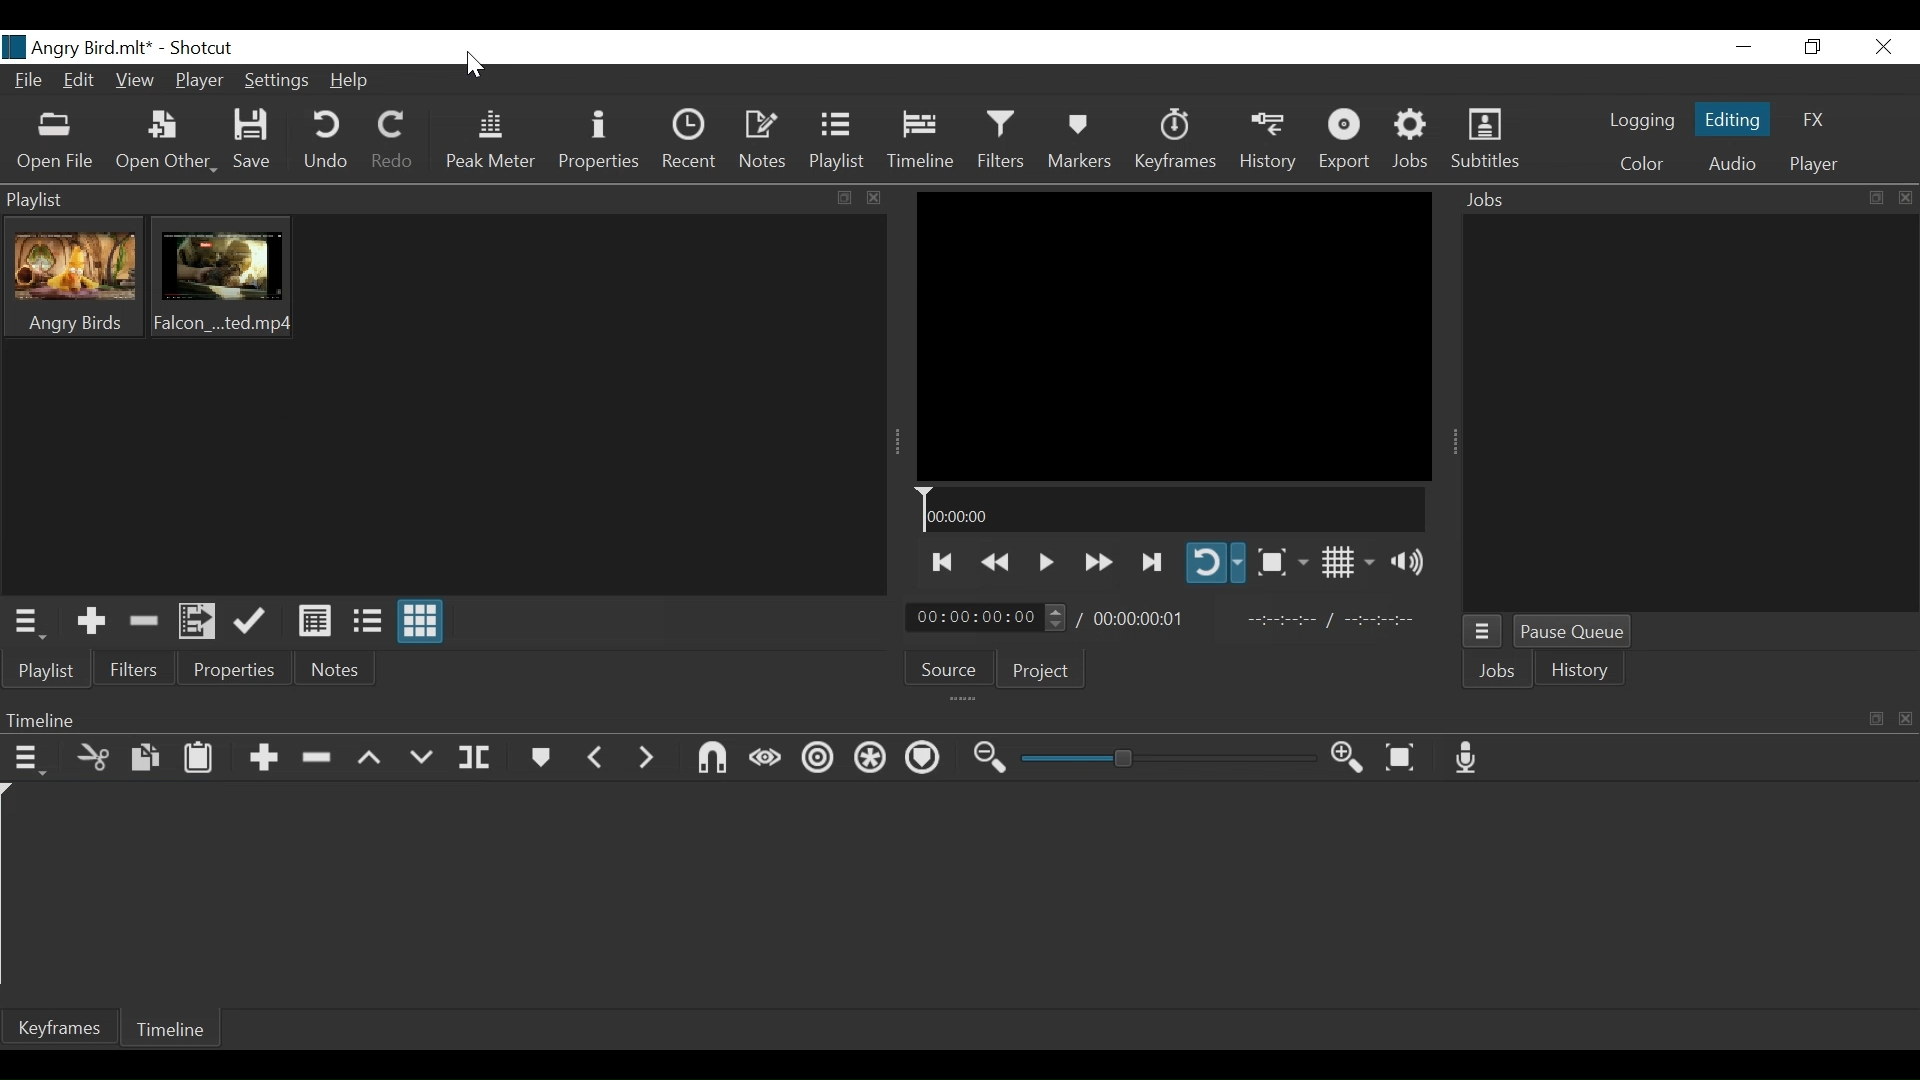 Image resolution: width=1920 pixels, height=1080 pixels. I want to click on Append, so click(265, 758).